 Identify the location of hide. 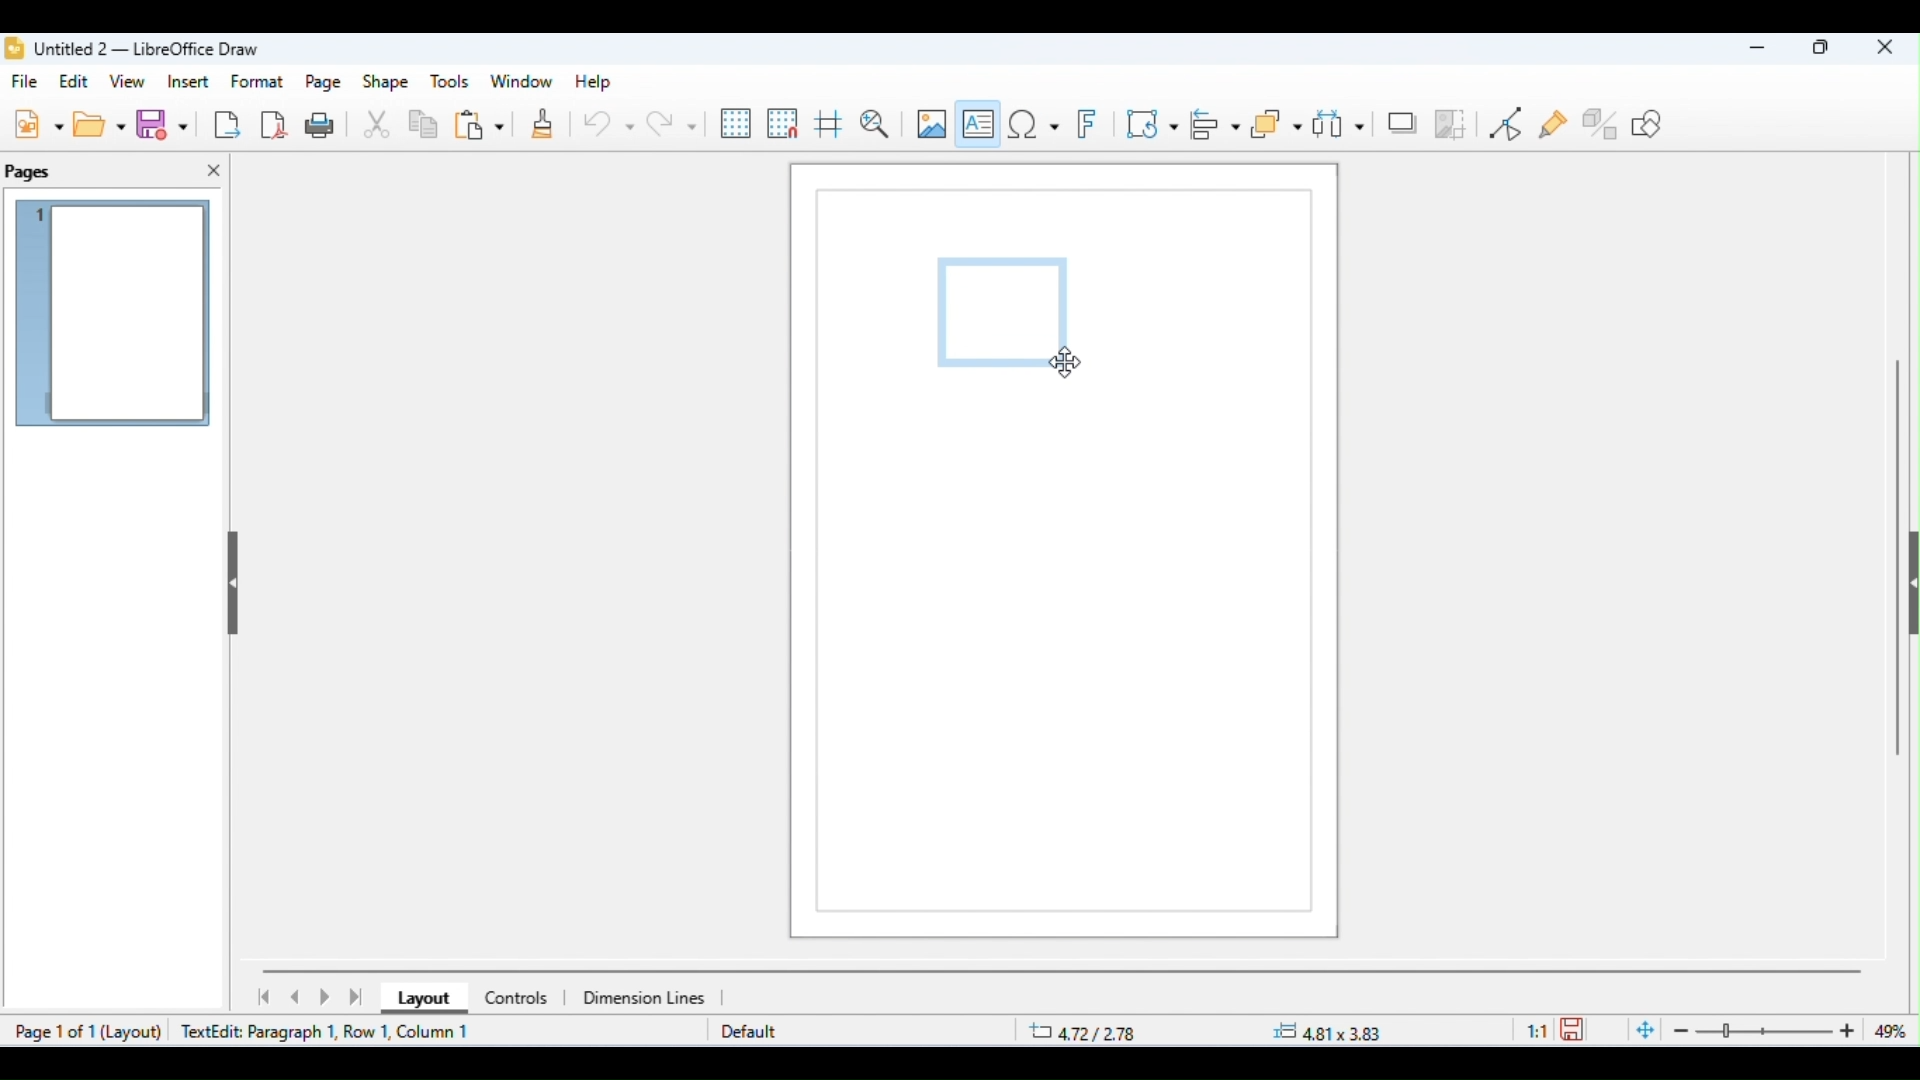
(1908, 588).